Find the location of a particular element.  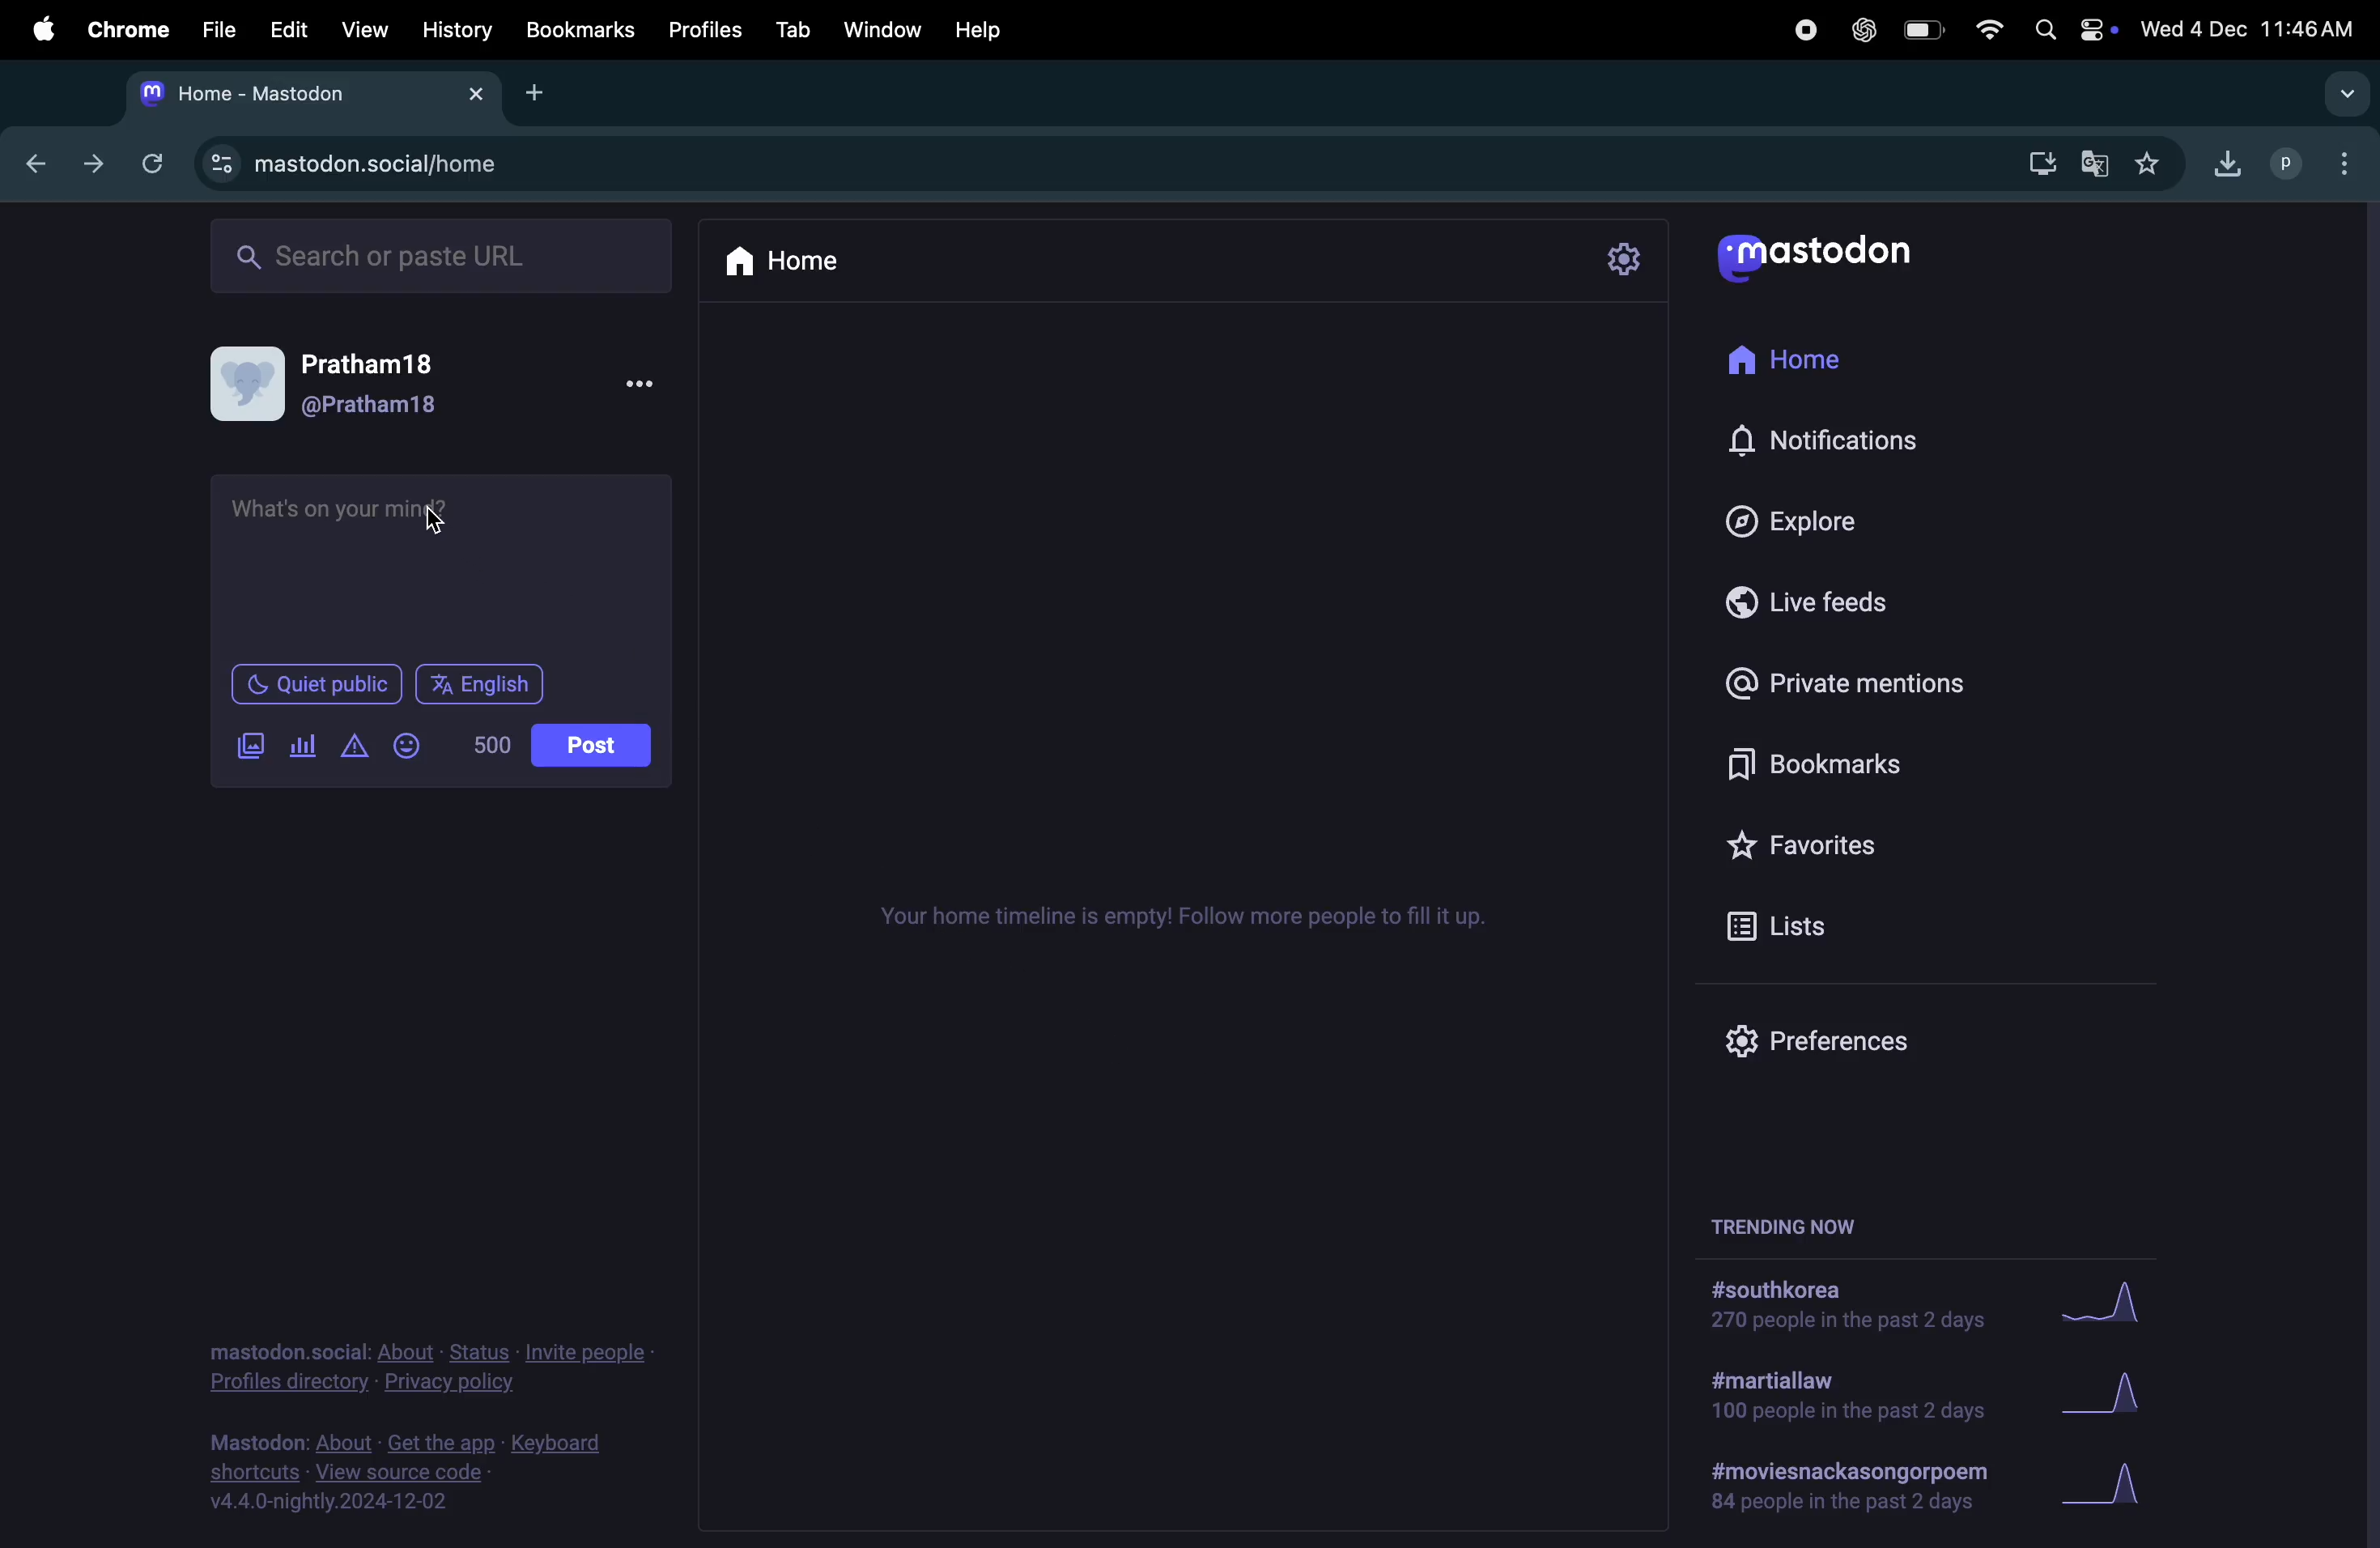

#south korea is located at coordinates (1842, 1305).